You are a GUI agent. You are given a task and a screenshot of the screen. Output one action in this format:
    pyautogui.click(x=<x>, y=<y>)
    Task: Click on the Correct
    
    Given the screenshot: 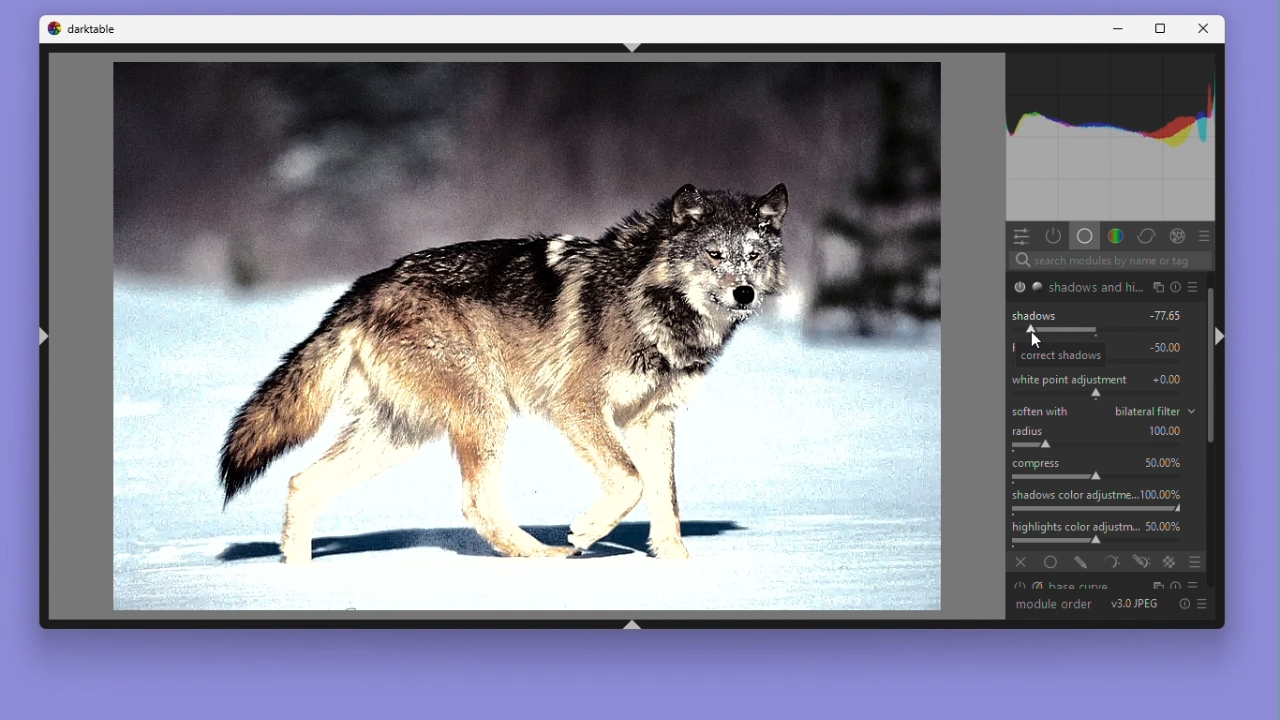 What is the action you would take?
    pyautogui.click(x=1145, y=236)
    